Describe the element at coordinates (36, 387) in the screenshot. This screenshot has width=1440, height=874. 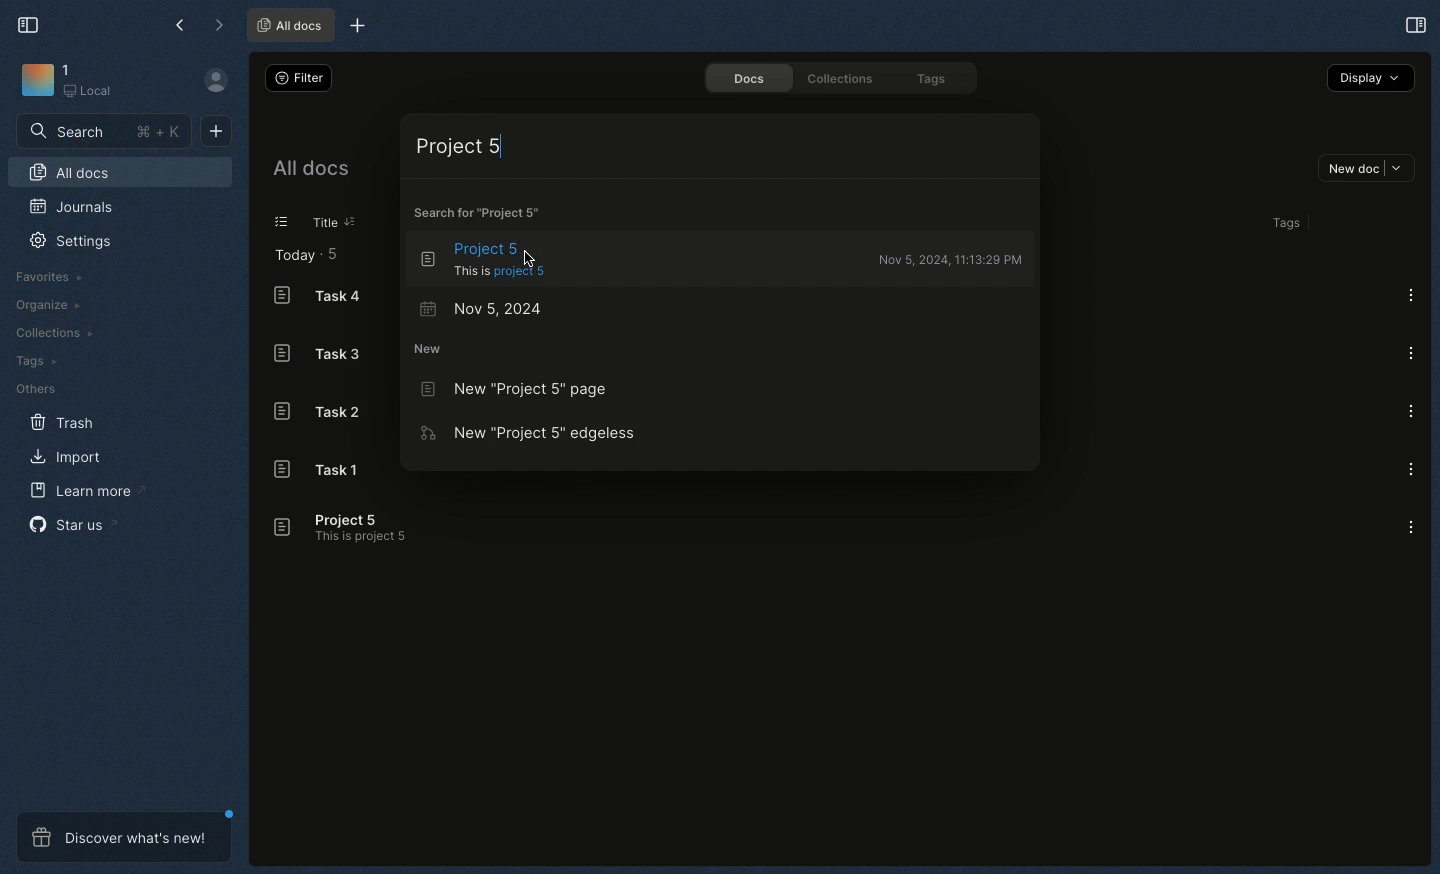
I see `Others` at that location.